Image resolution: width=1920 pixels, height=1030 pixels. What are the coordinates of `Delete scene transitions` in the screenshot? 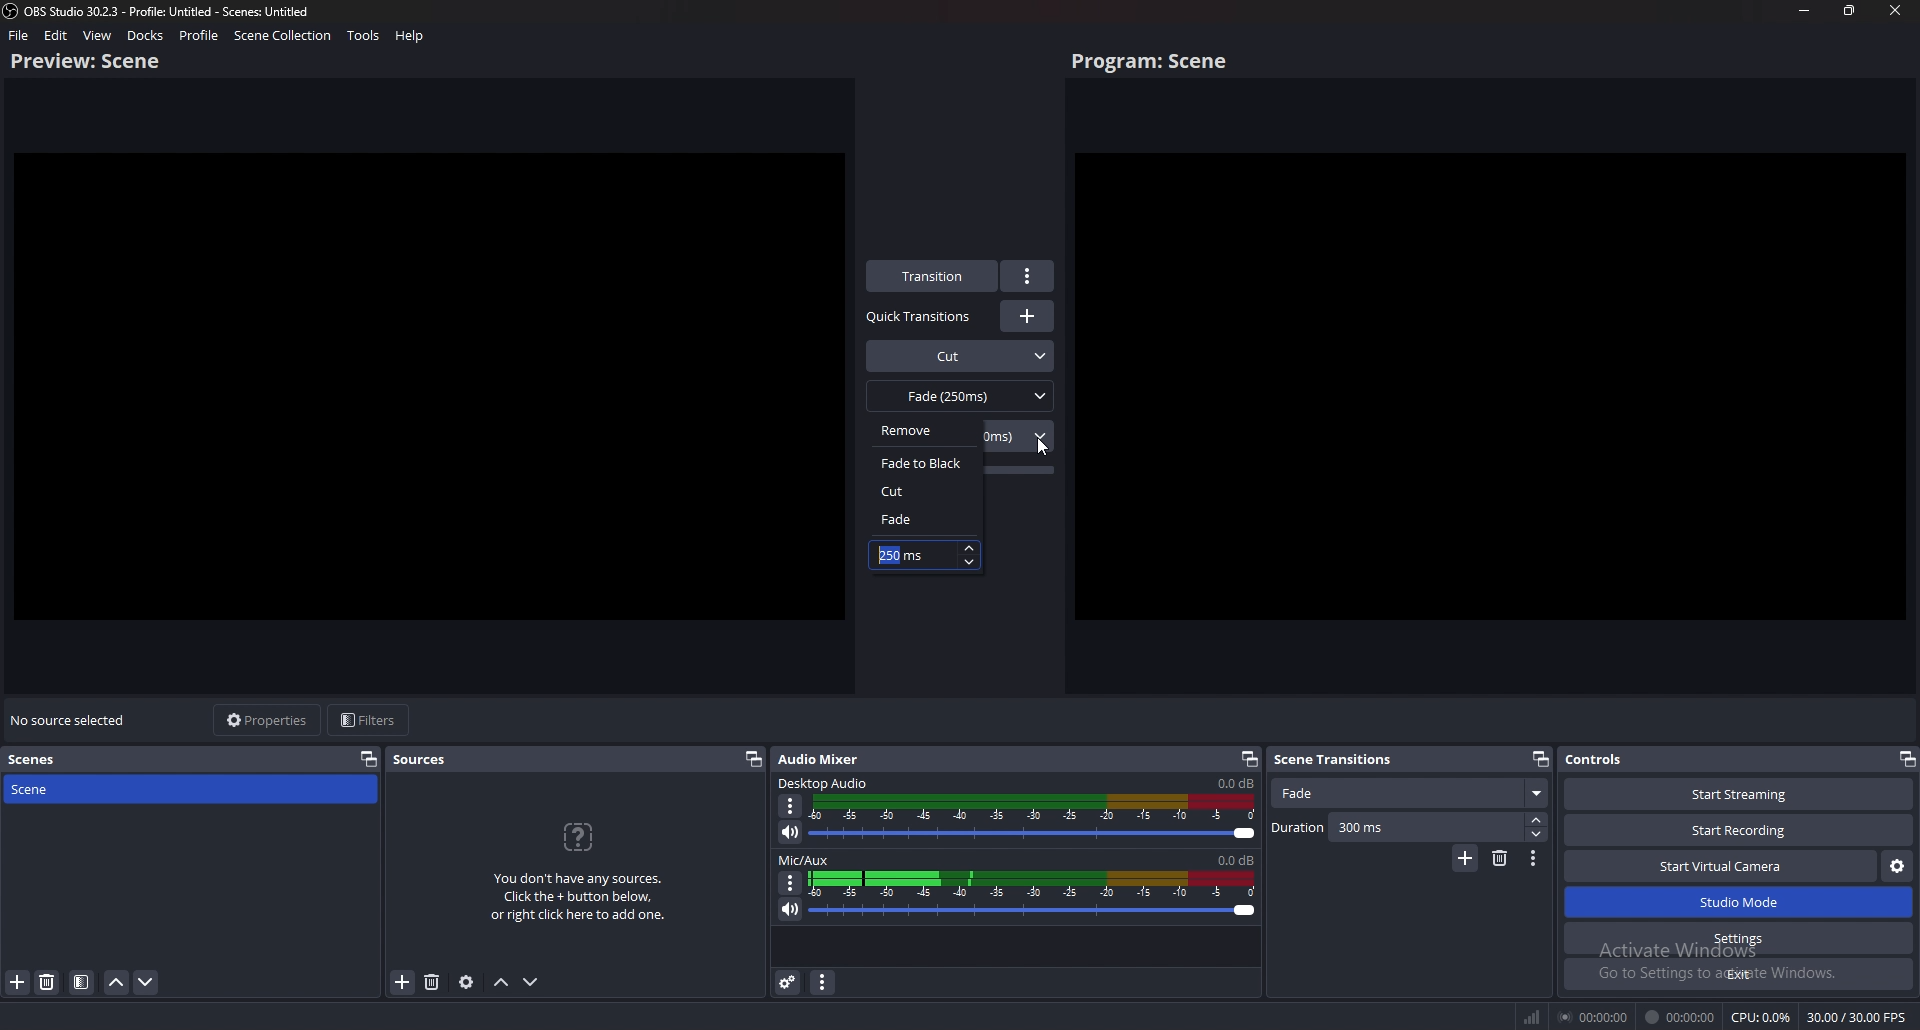 It's located at (1500, 859).